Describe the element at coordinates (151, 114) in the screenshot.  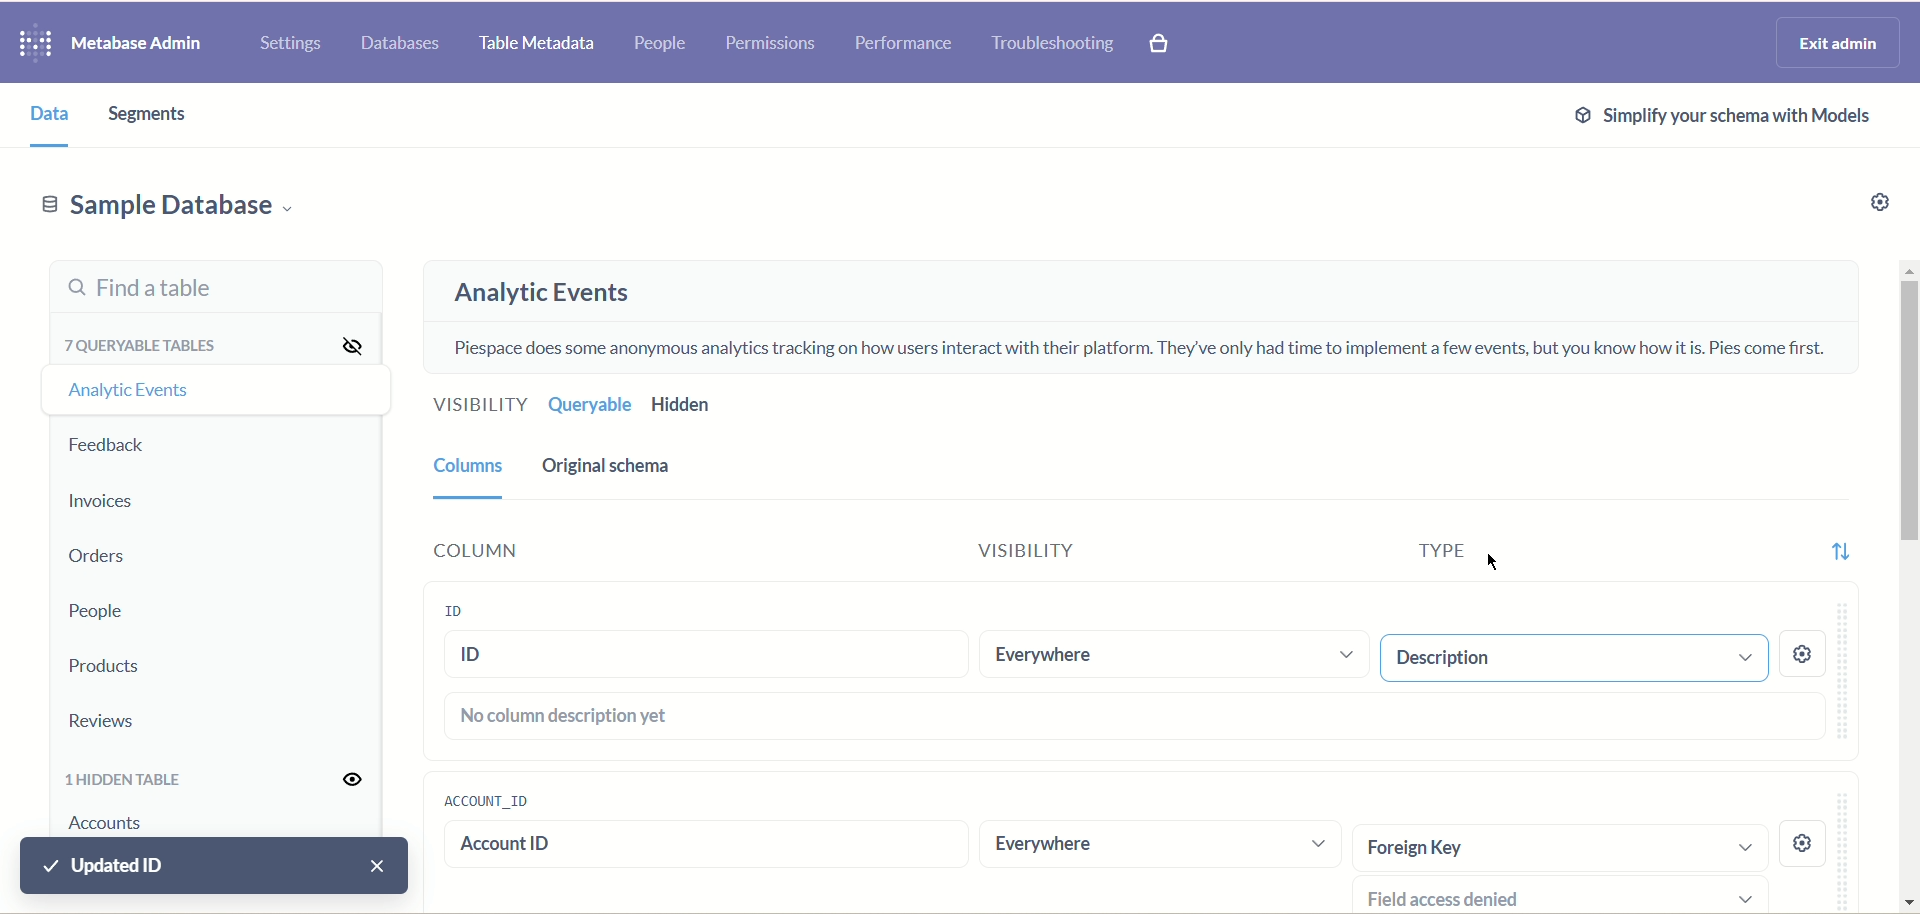
I see `segments` at that location.